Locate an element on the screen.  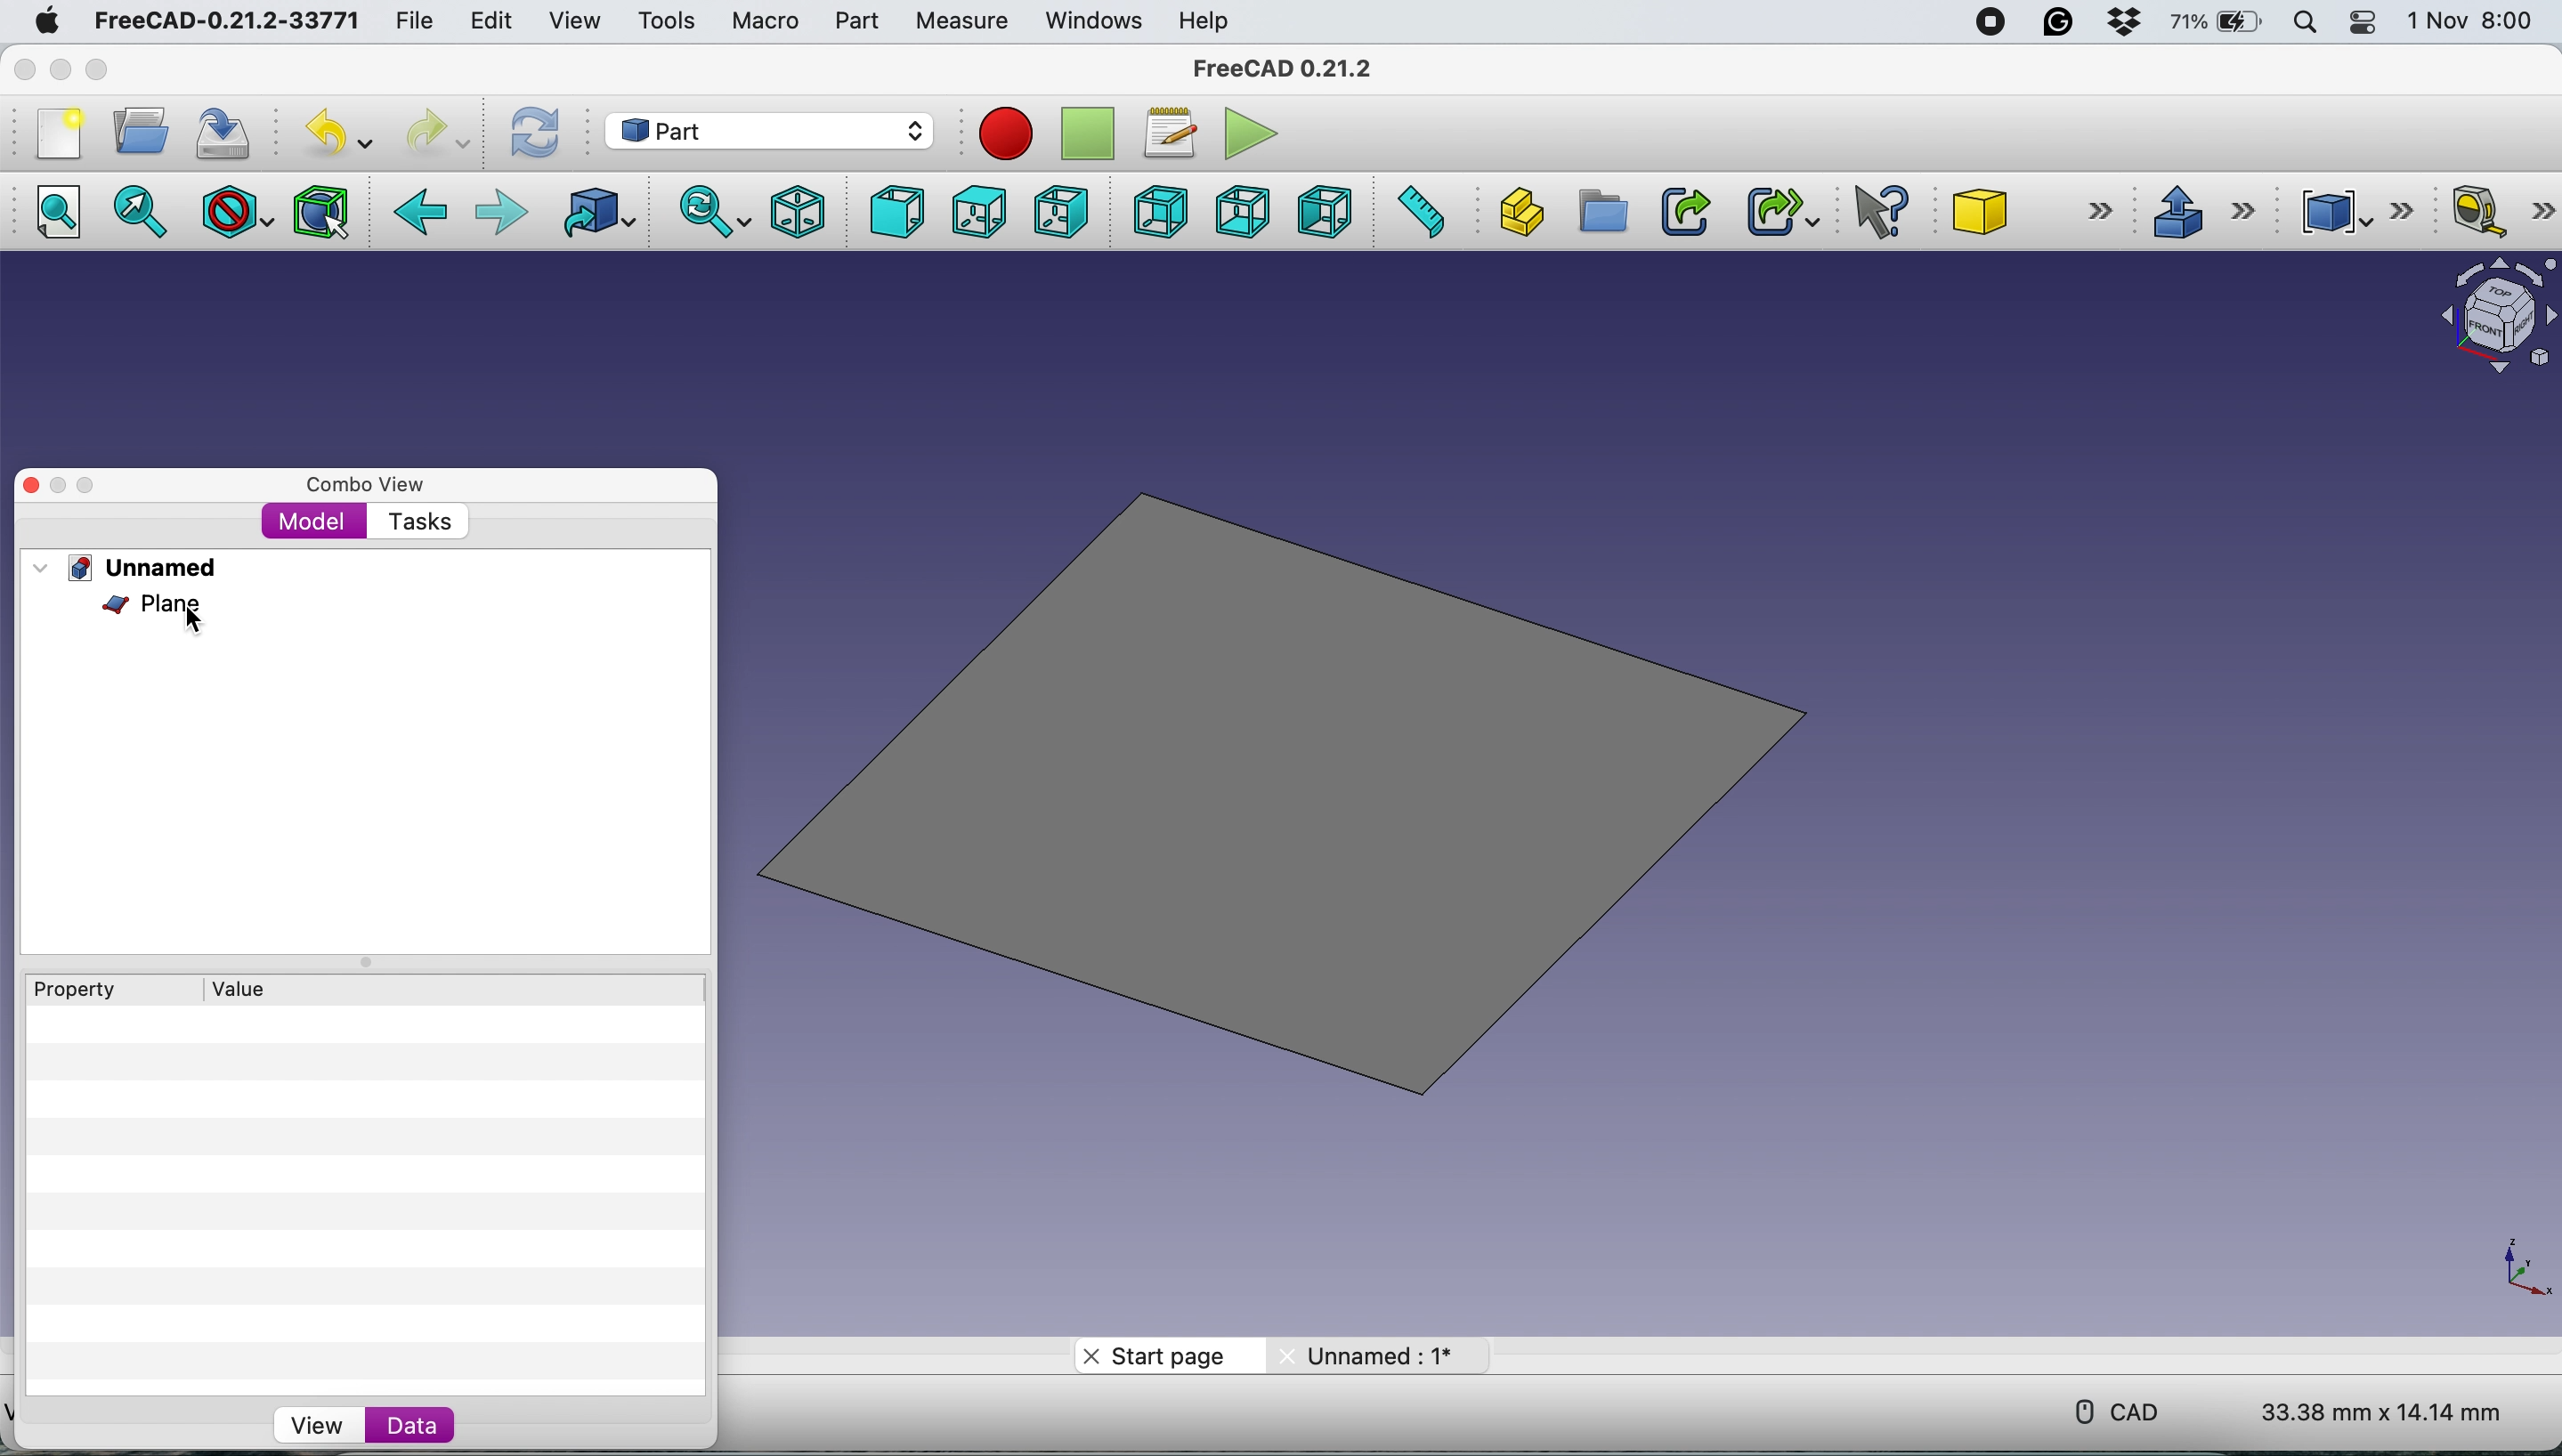
view is located at coordinates (309, 1422).